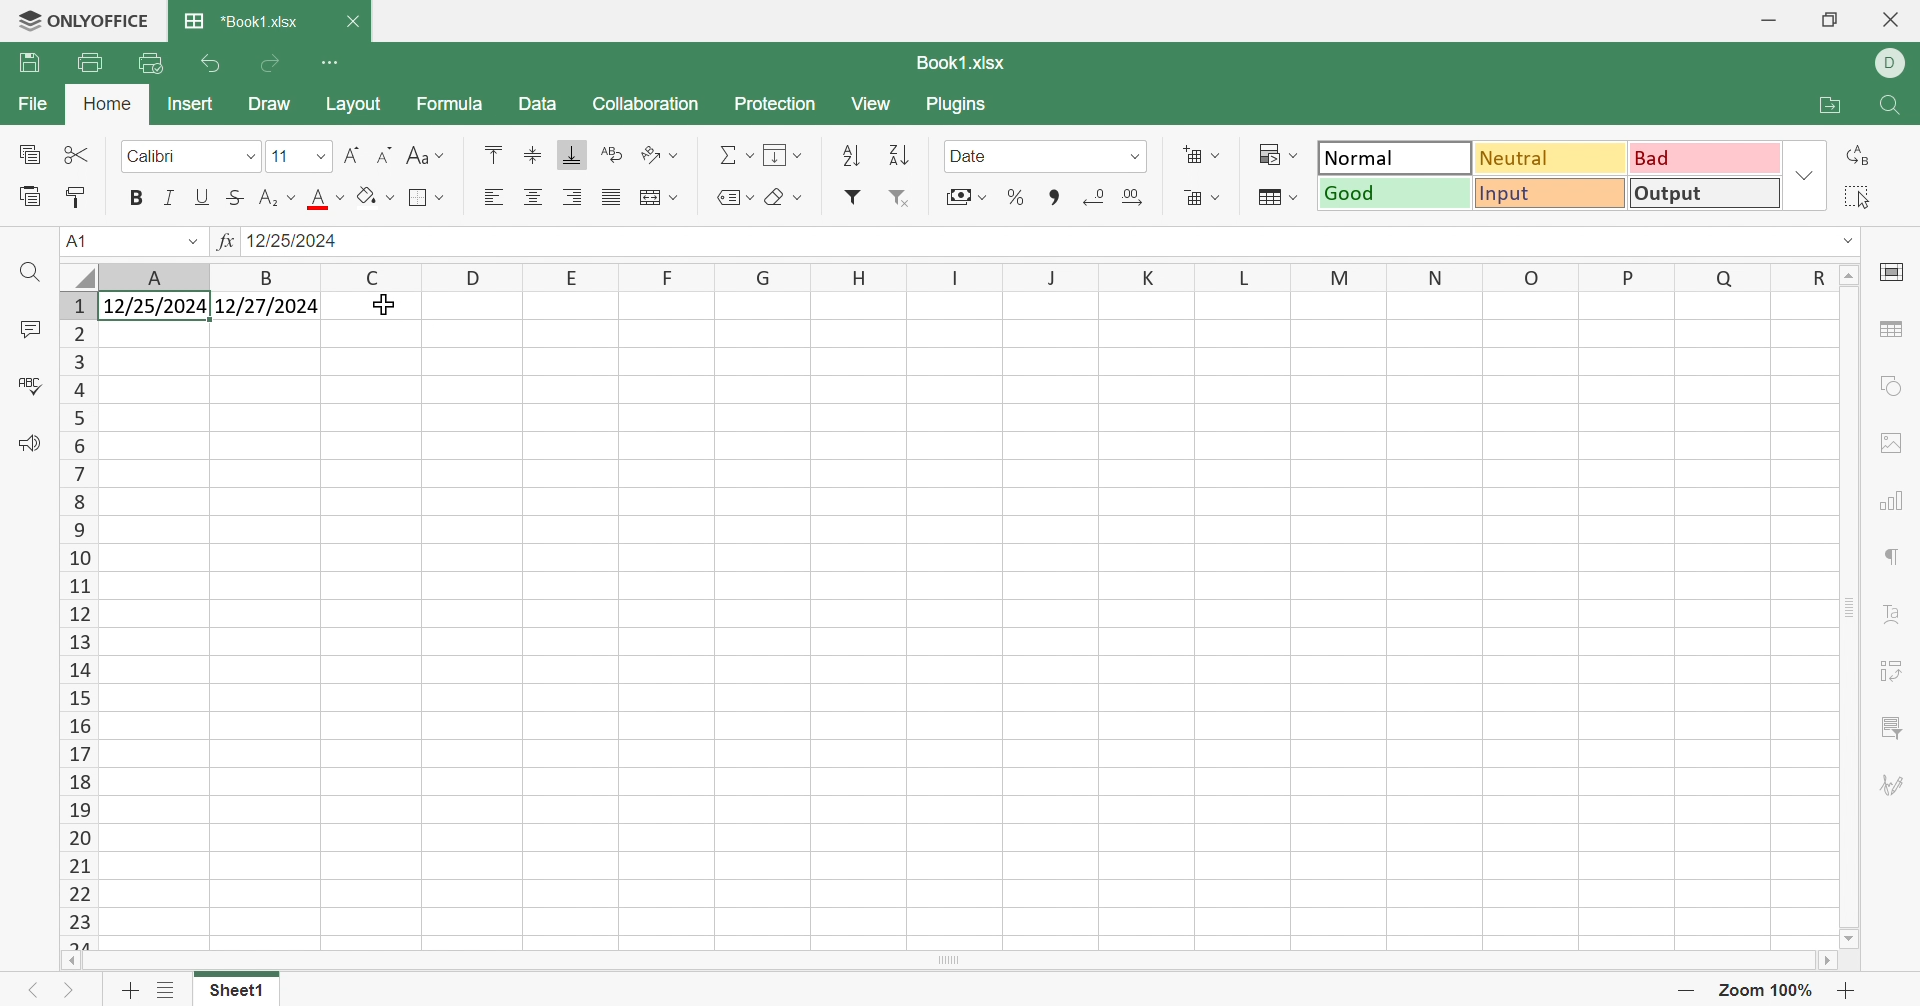 The width and height of the screenshot is (1920, 1006). Describe the element at coordinates (959, 108) in the screenshot. I see `Plugins` at that location.